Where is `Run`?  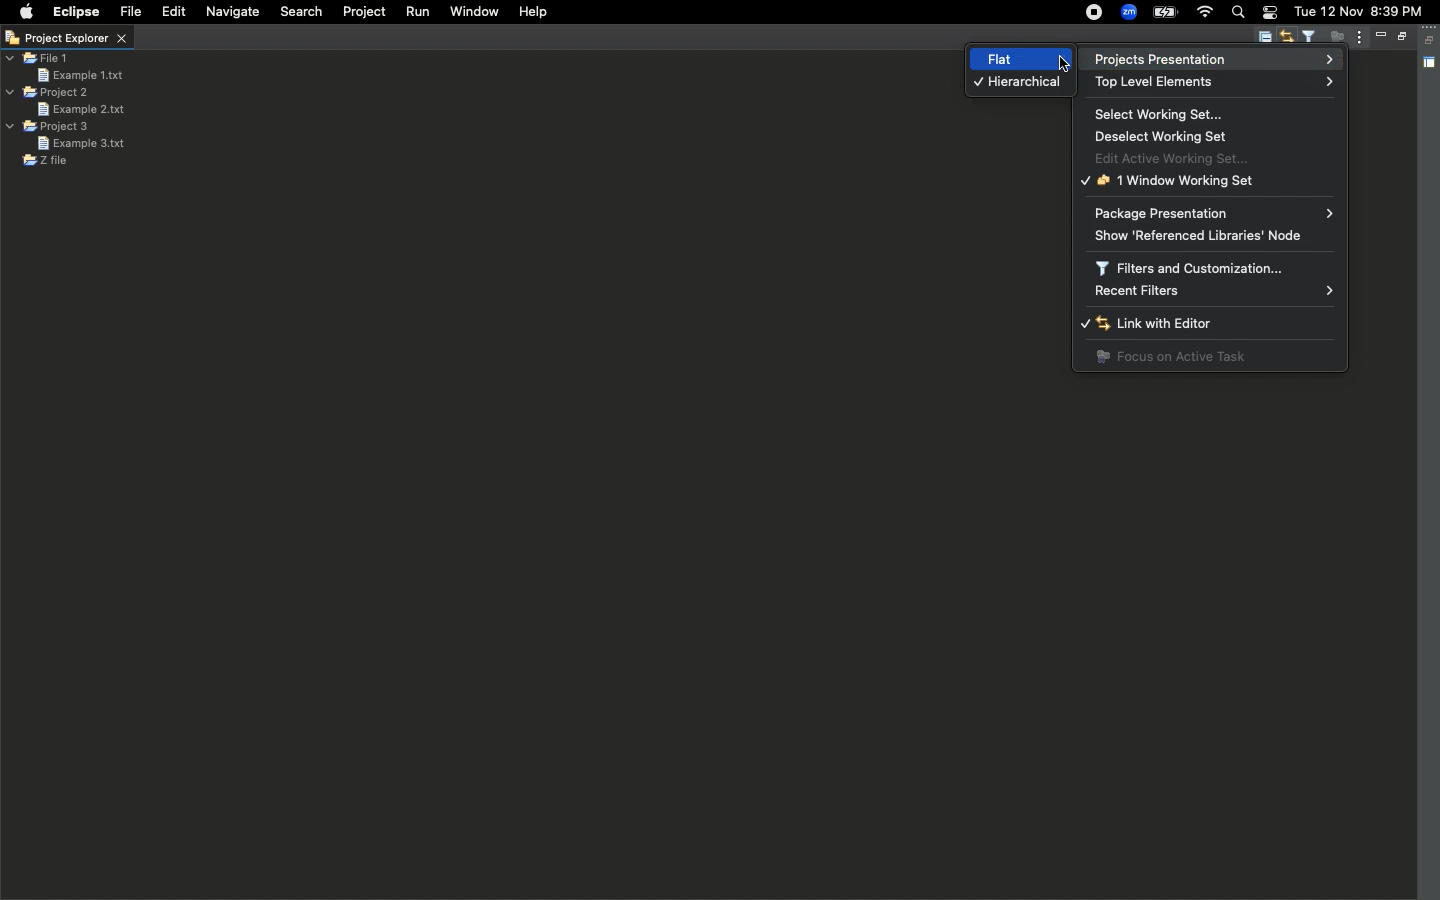
Run is located at coordinates (417, 12).